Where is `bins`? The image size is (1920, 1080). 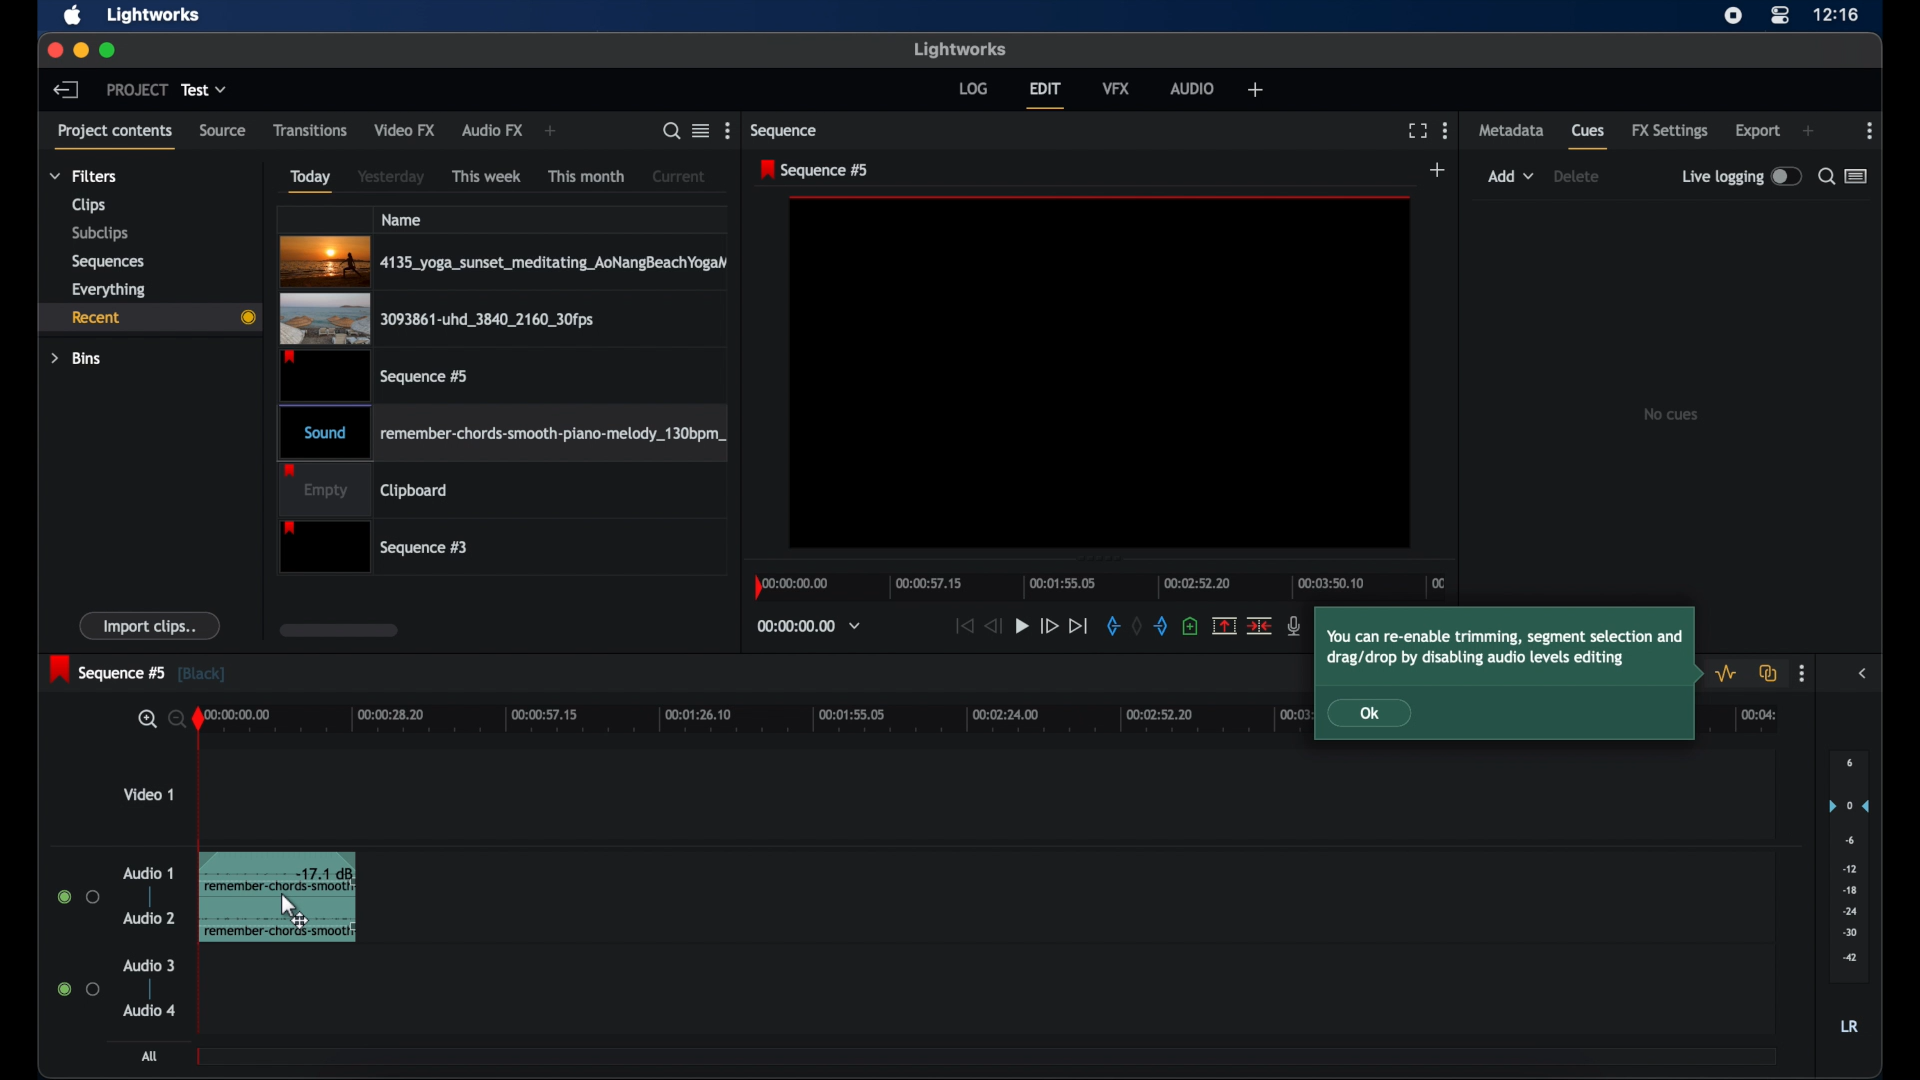
bins is located at coordinates (77, 358).